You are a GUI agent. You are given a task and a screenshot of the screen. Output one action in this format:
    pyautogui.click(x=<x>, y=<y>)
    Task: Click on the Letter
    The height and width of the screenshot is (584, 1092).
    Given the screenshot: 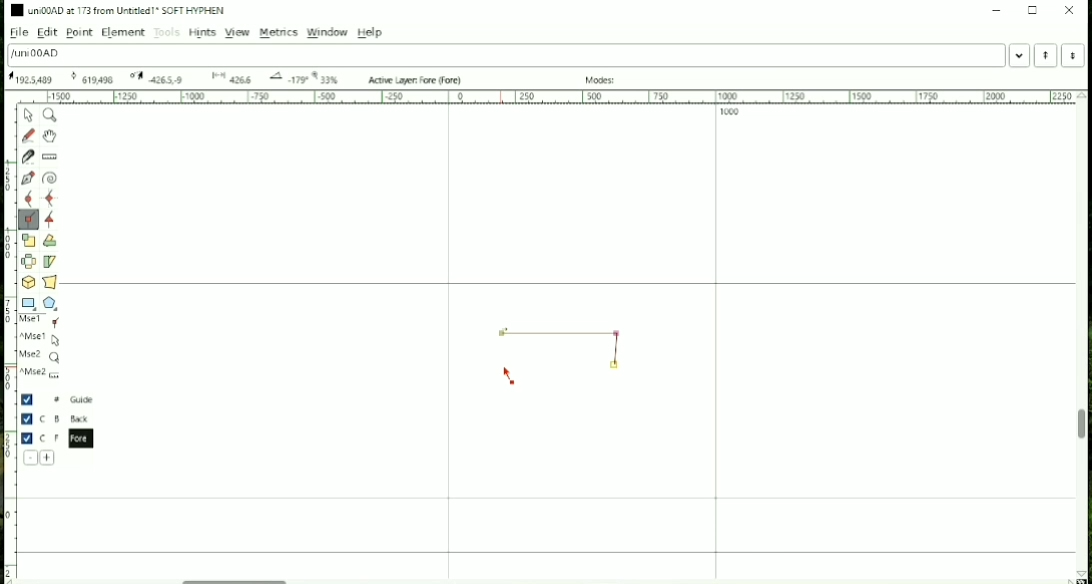 What is the action you would take?
    pyautogui.click(x=36, y=54)
    